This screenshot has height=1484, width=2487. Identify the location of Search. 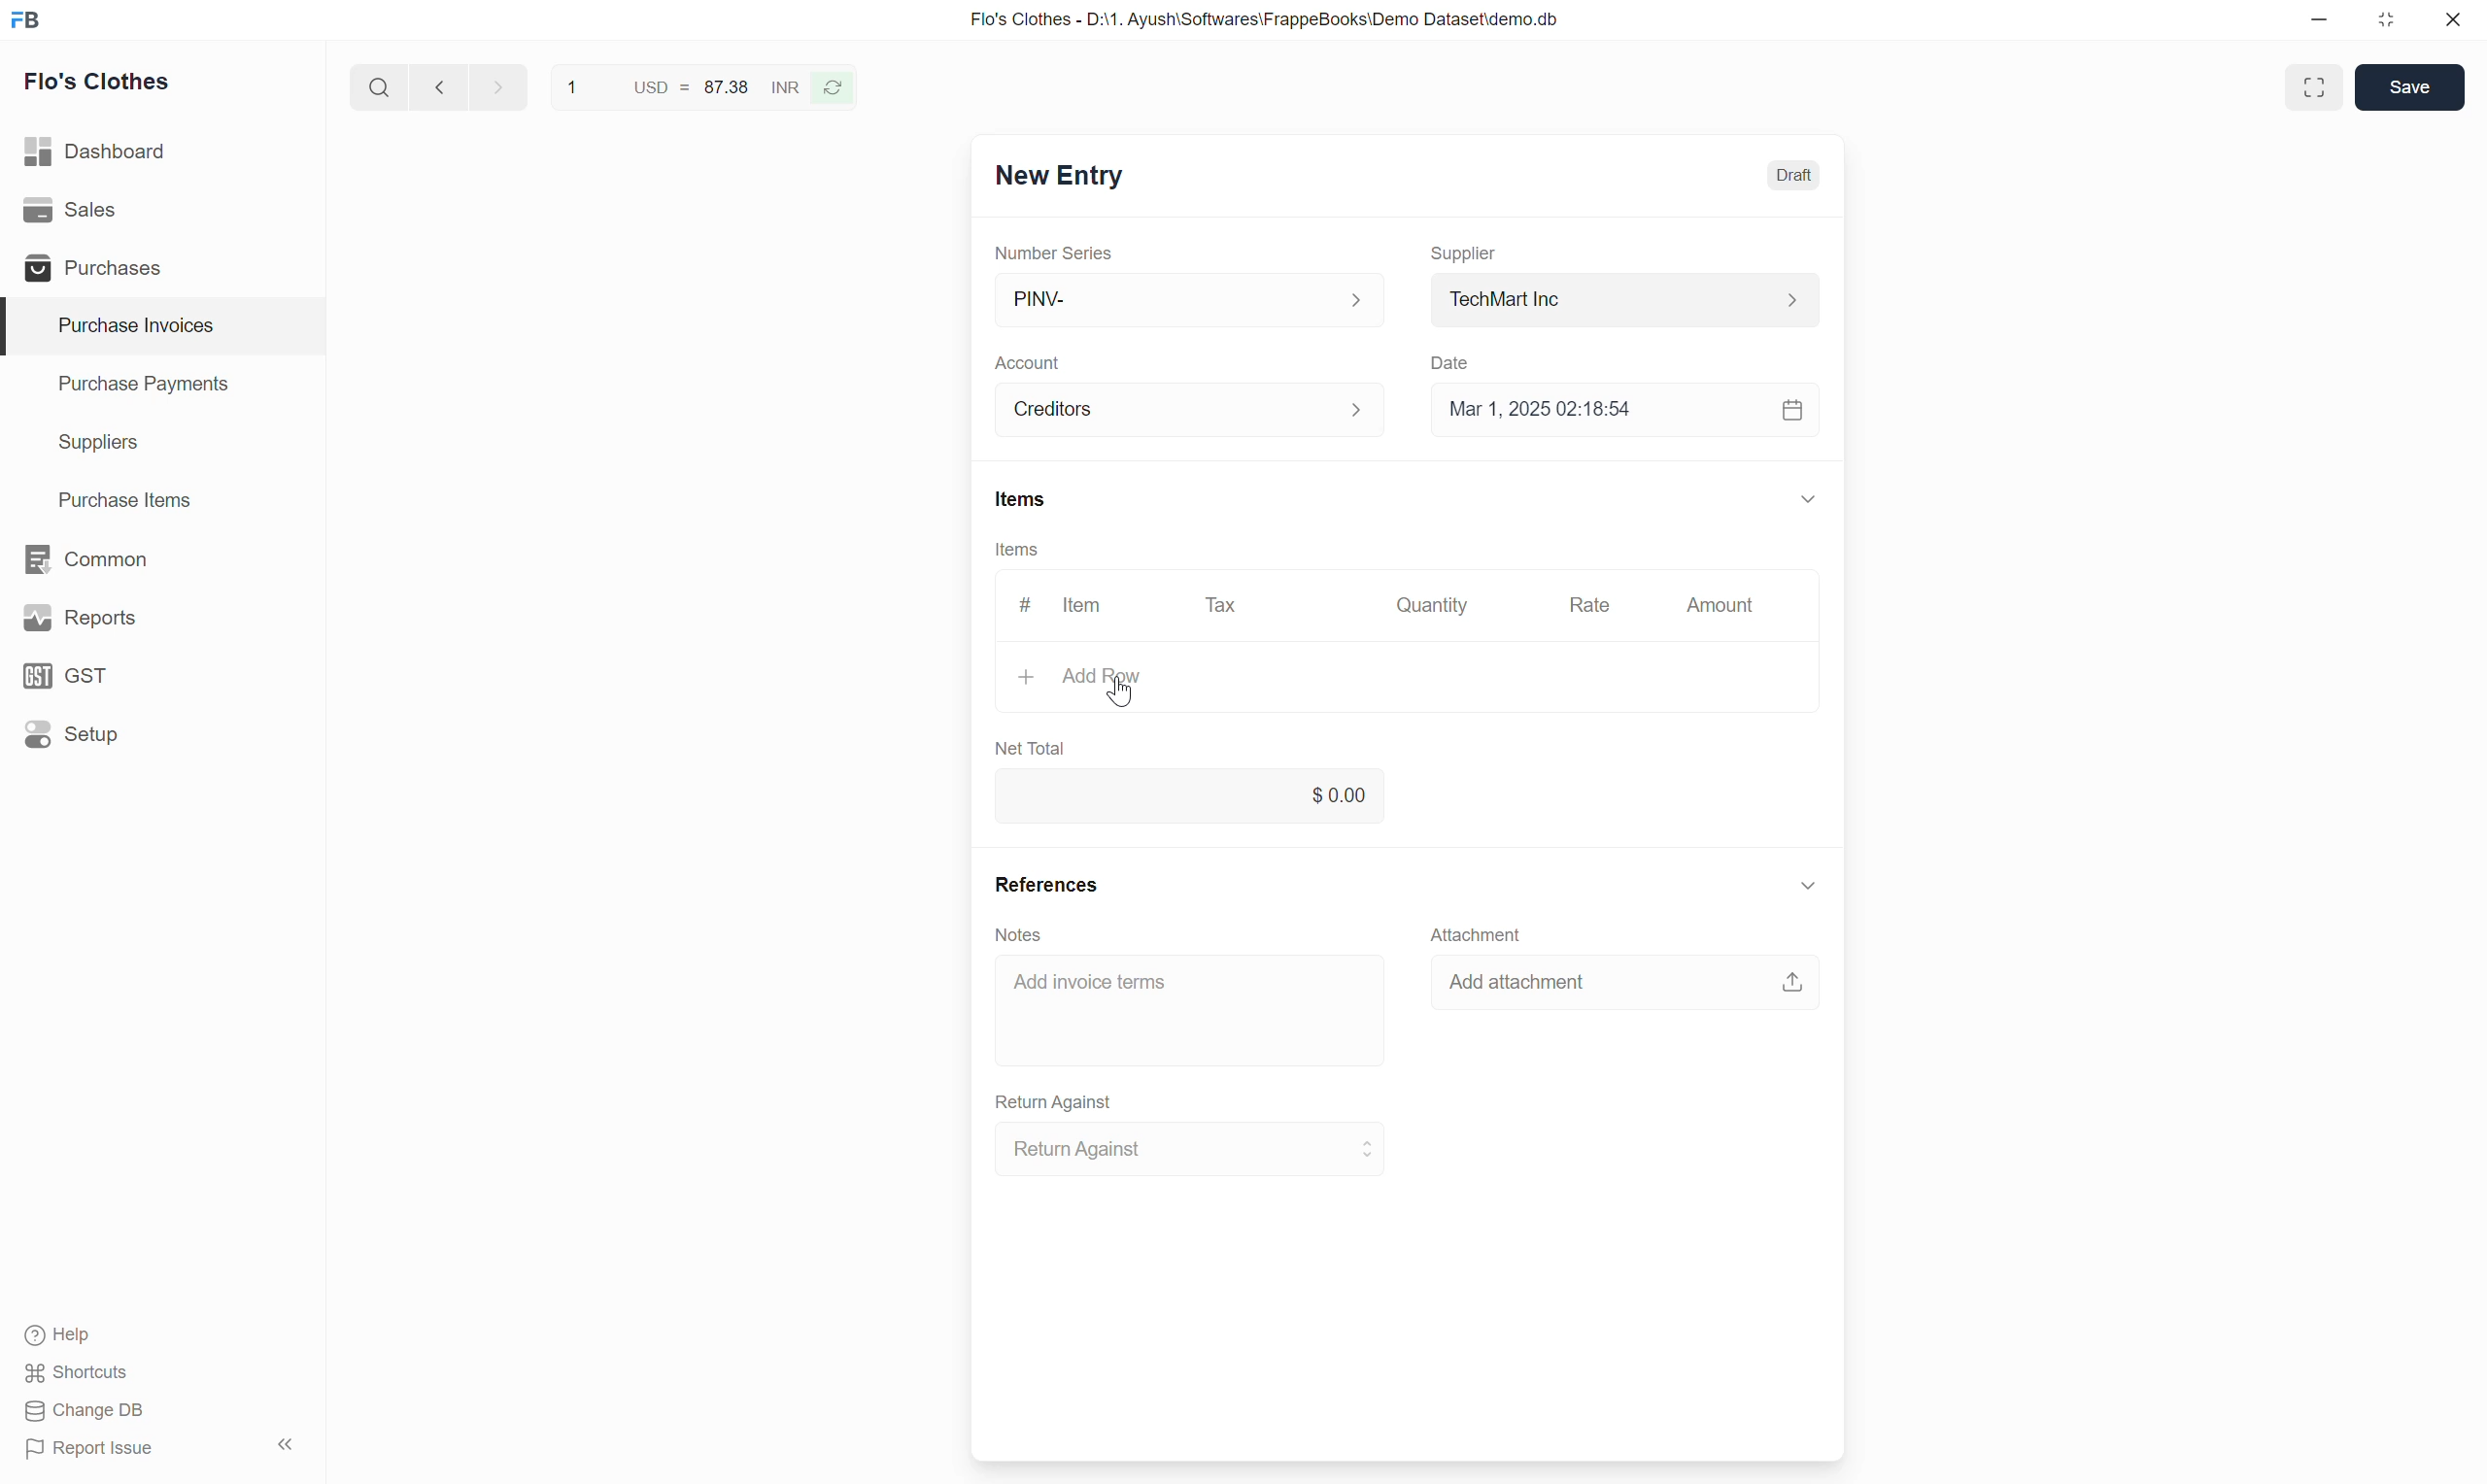
(380, 87).